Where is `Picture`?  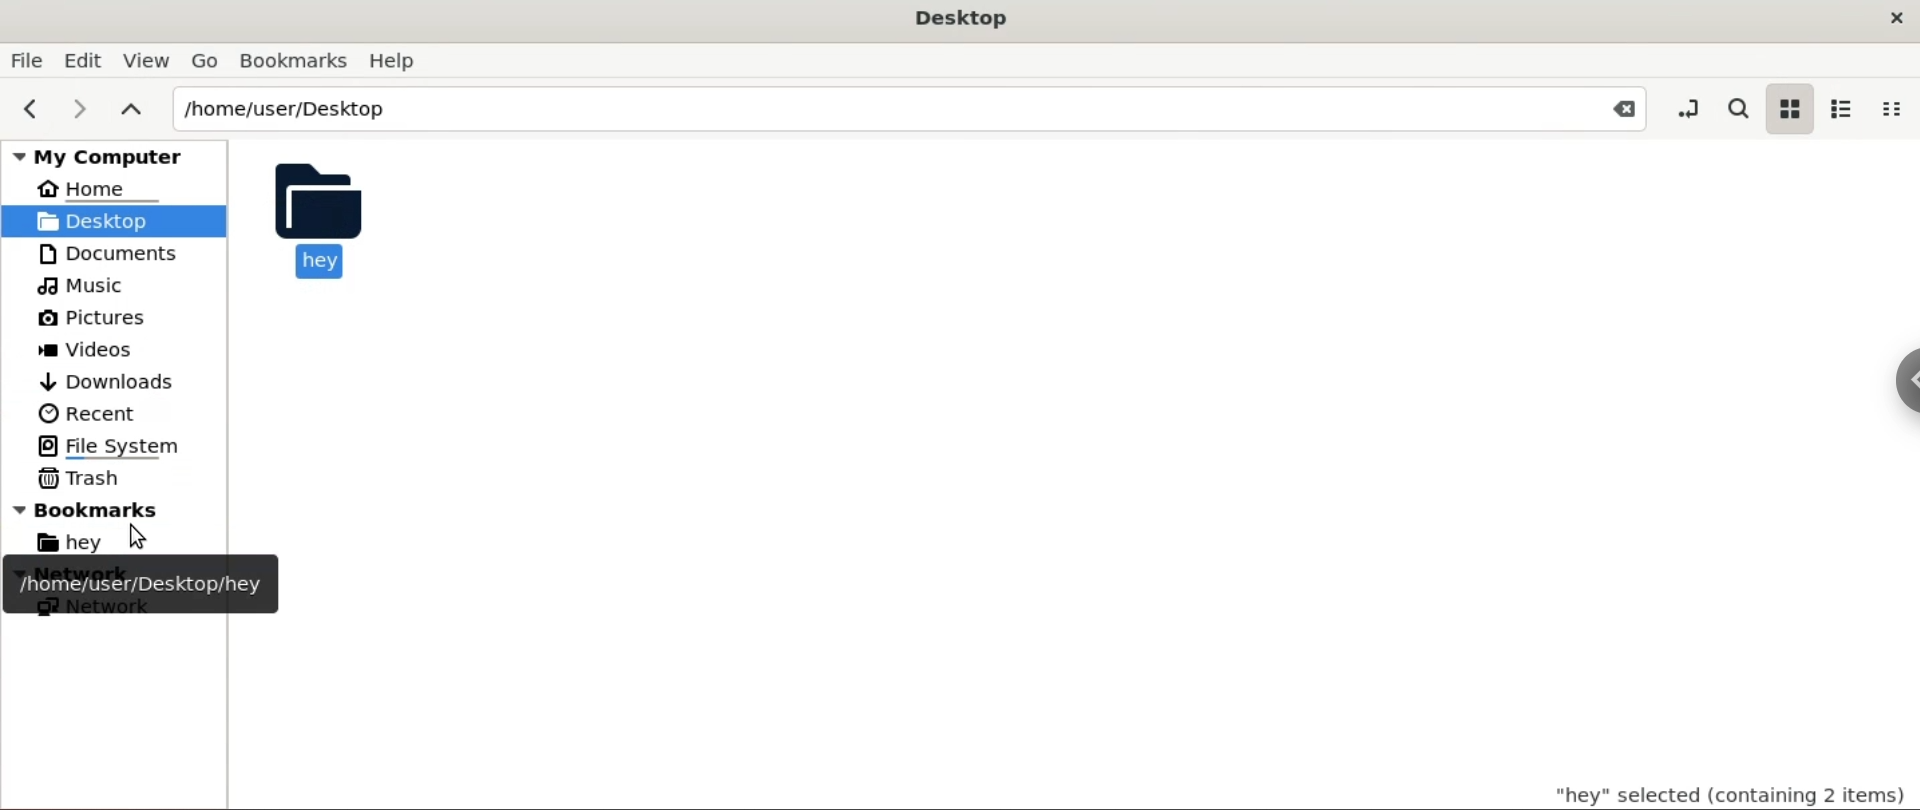
Picture is located at coordinates (104, 319).